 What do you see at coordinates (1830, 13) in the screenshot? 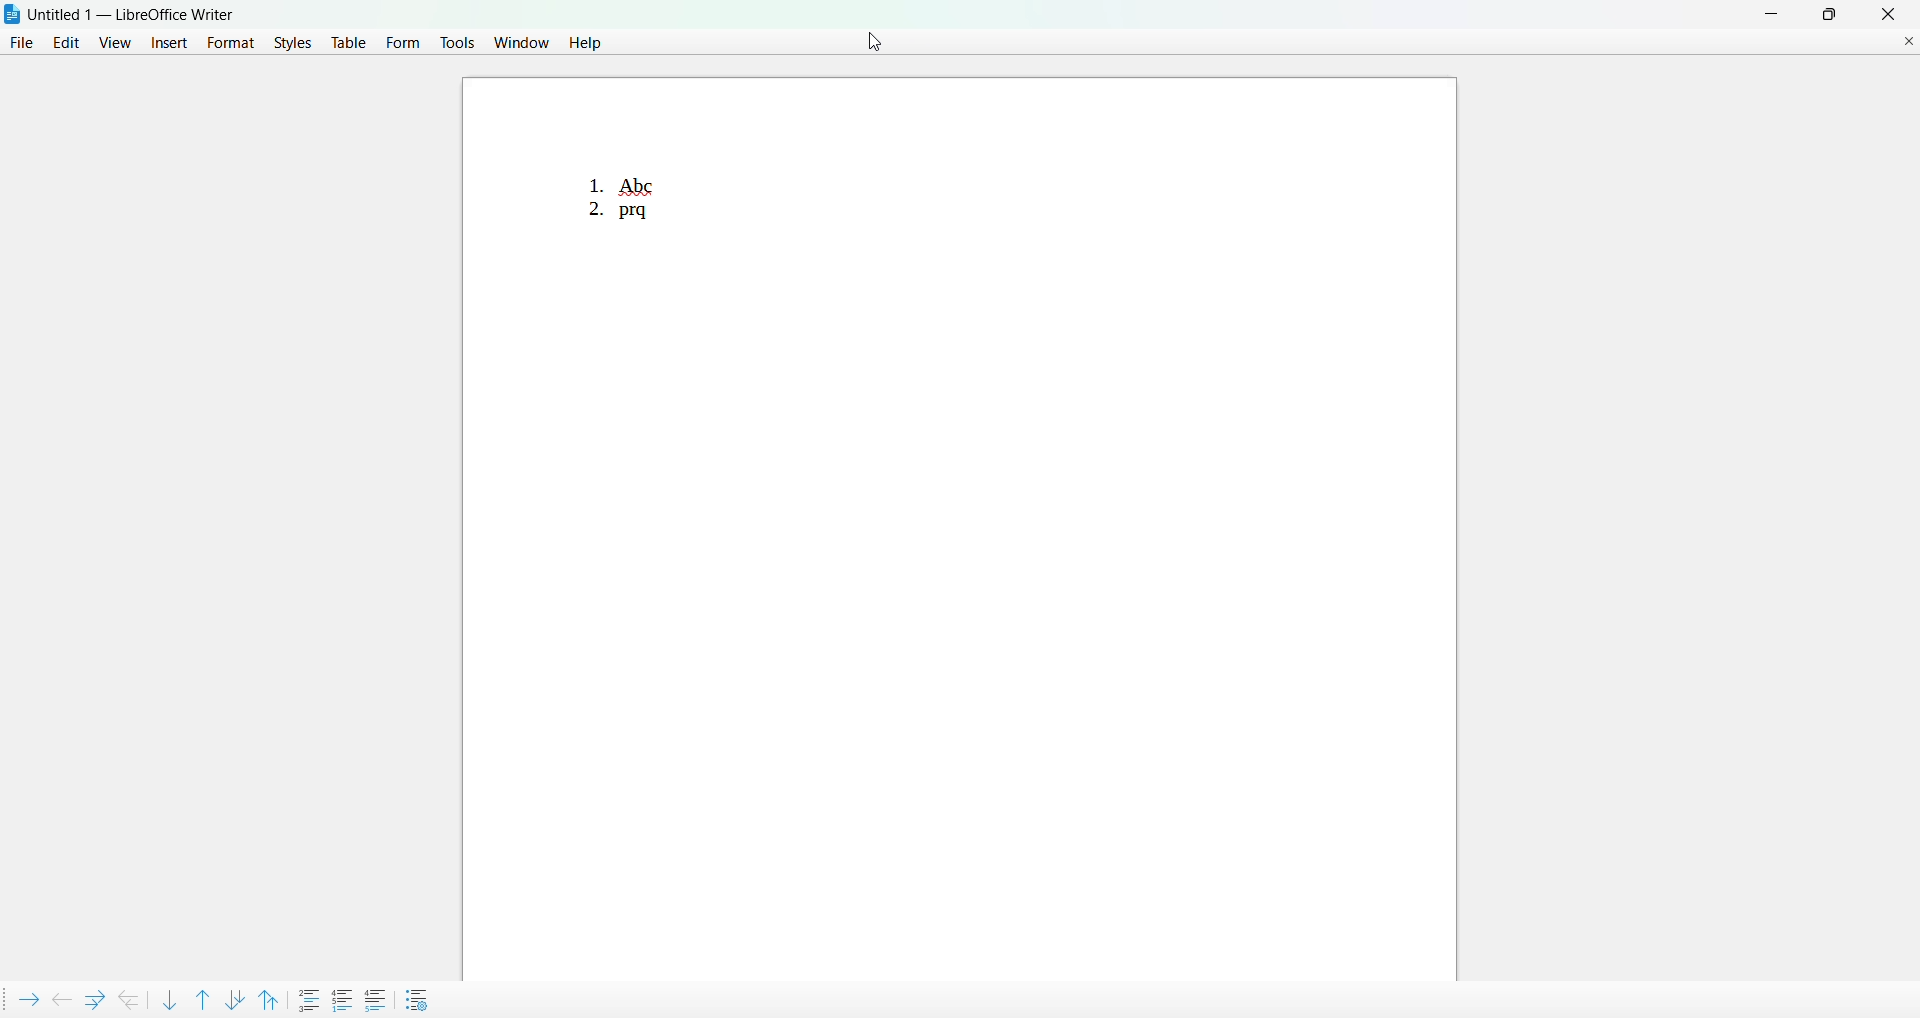
I see `maximum` at bounding box center [1830, 13].